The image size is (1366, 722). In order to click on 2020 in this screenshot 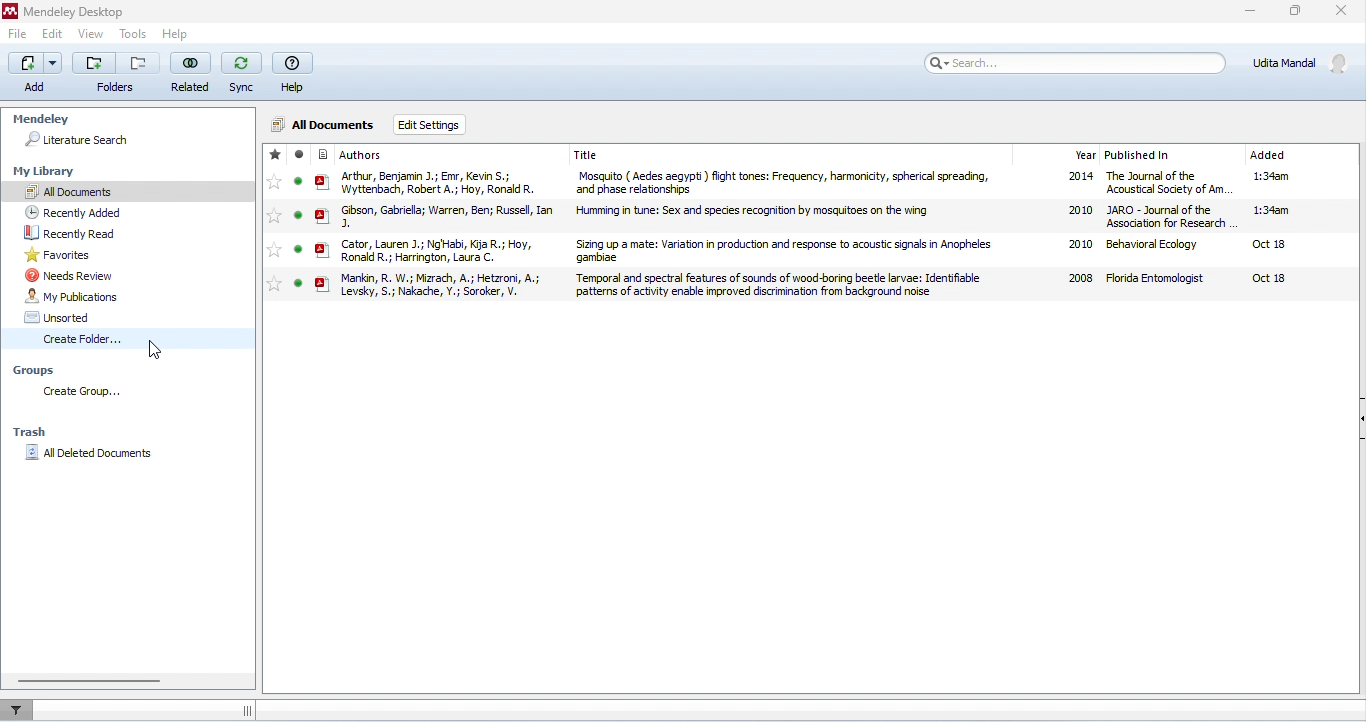, I will do `click(1080, 211)`.